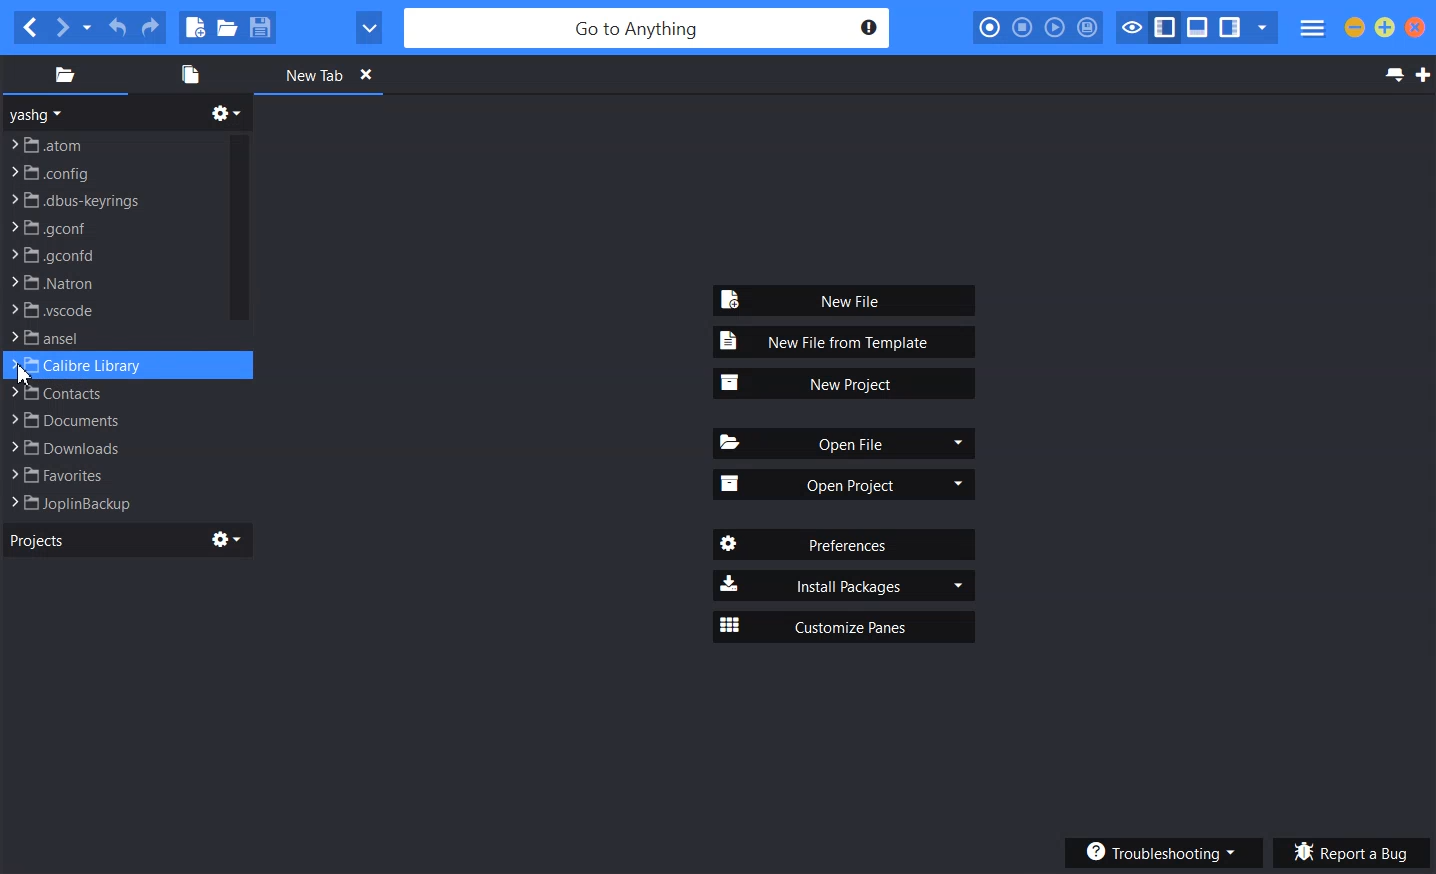 Image resolution: width=1436 pixels, height=874 pixels. What do you see at coordinates (111, 366) in the screenshot?
I see `File` at bounding box center [111, 366].